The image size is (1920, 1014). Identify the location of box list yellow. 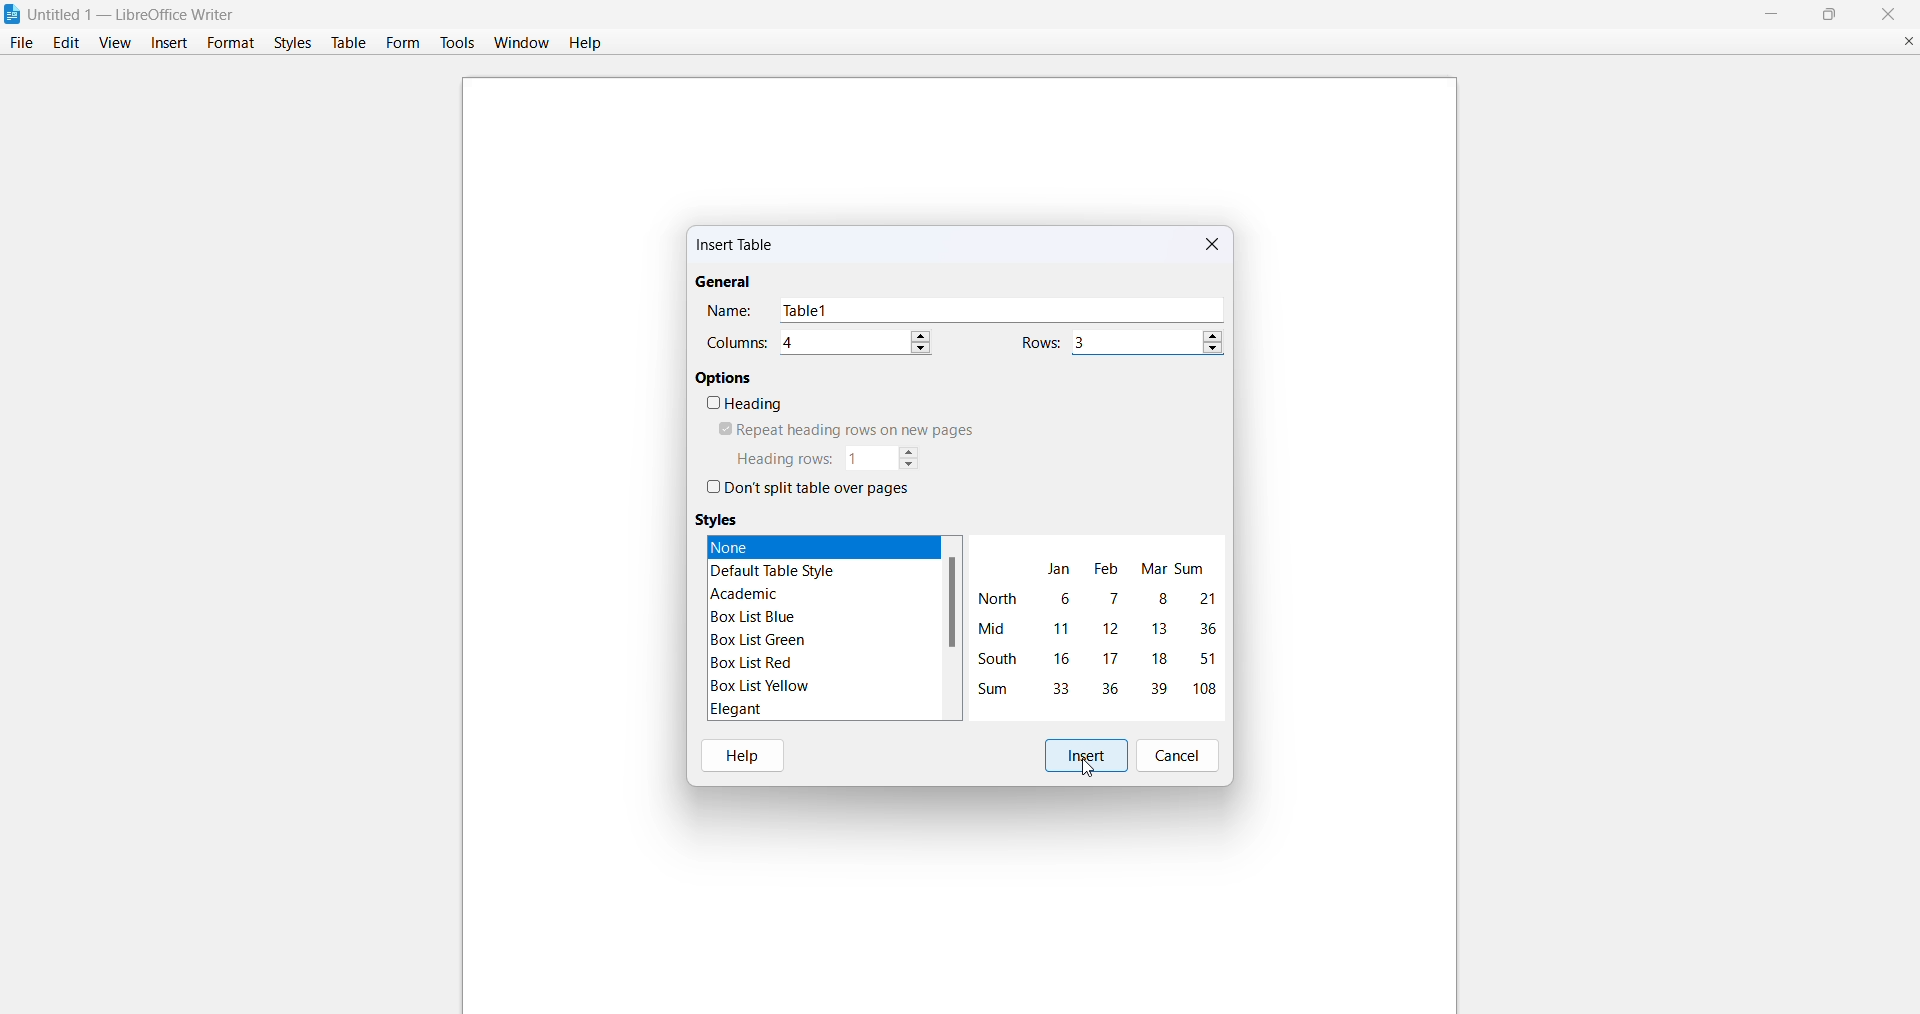
(757, 687).